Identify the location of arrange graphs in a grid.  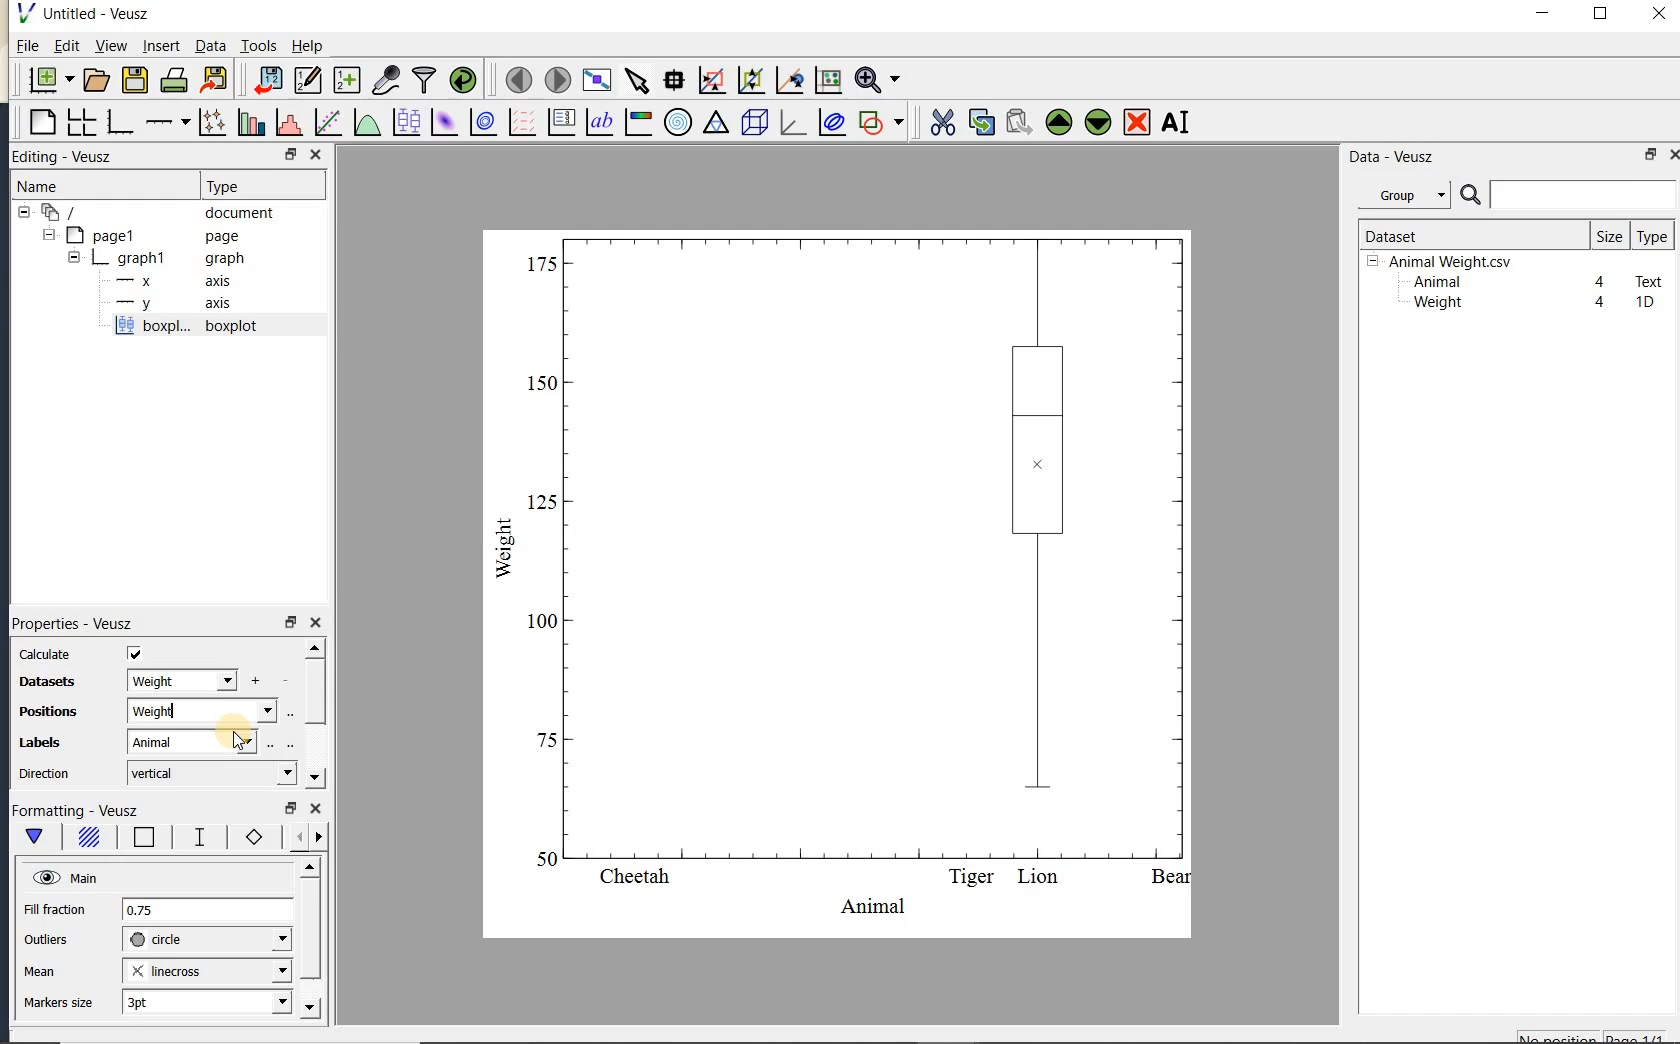
(80, 122).